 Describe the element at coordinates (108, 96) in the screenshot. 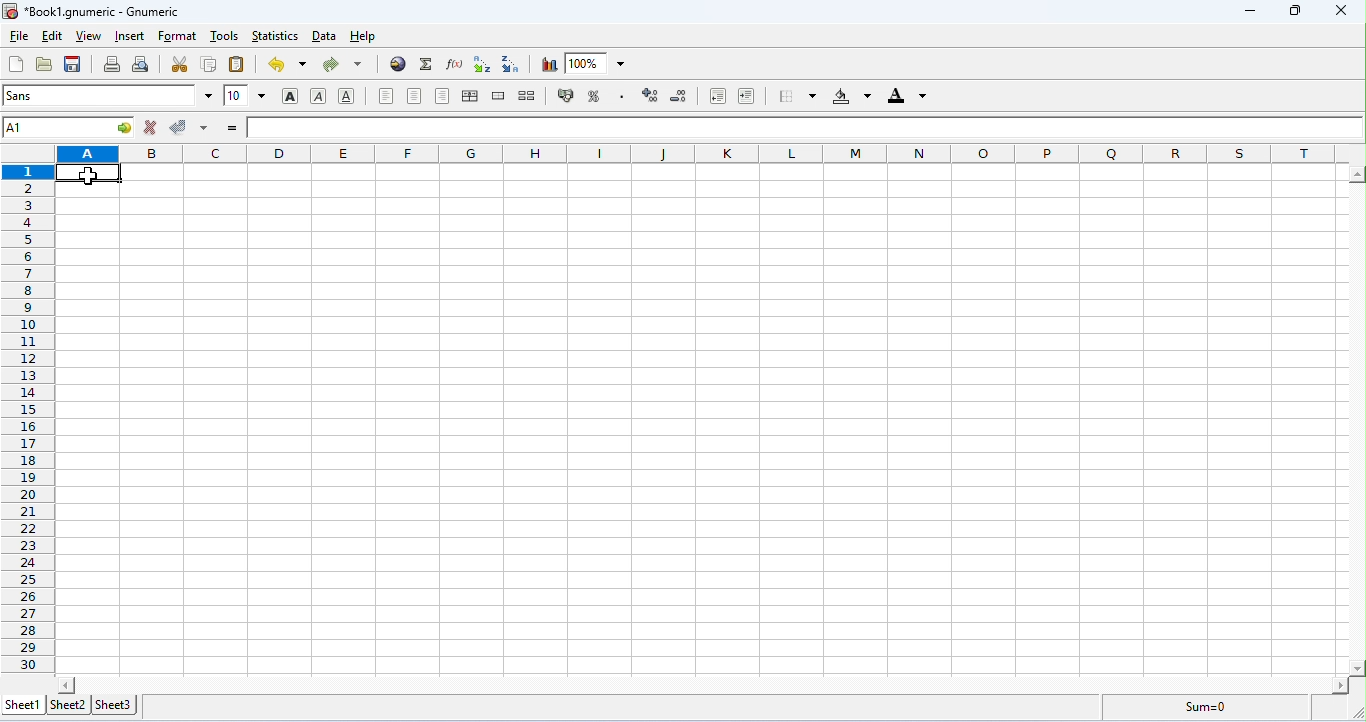

I see `font style` at that location.